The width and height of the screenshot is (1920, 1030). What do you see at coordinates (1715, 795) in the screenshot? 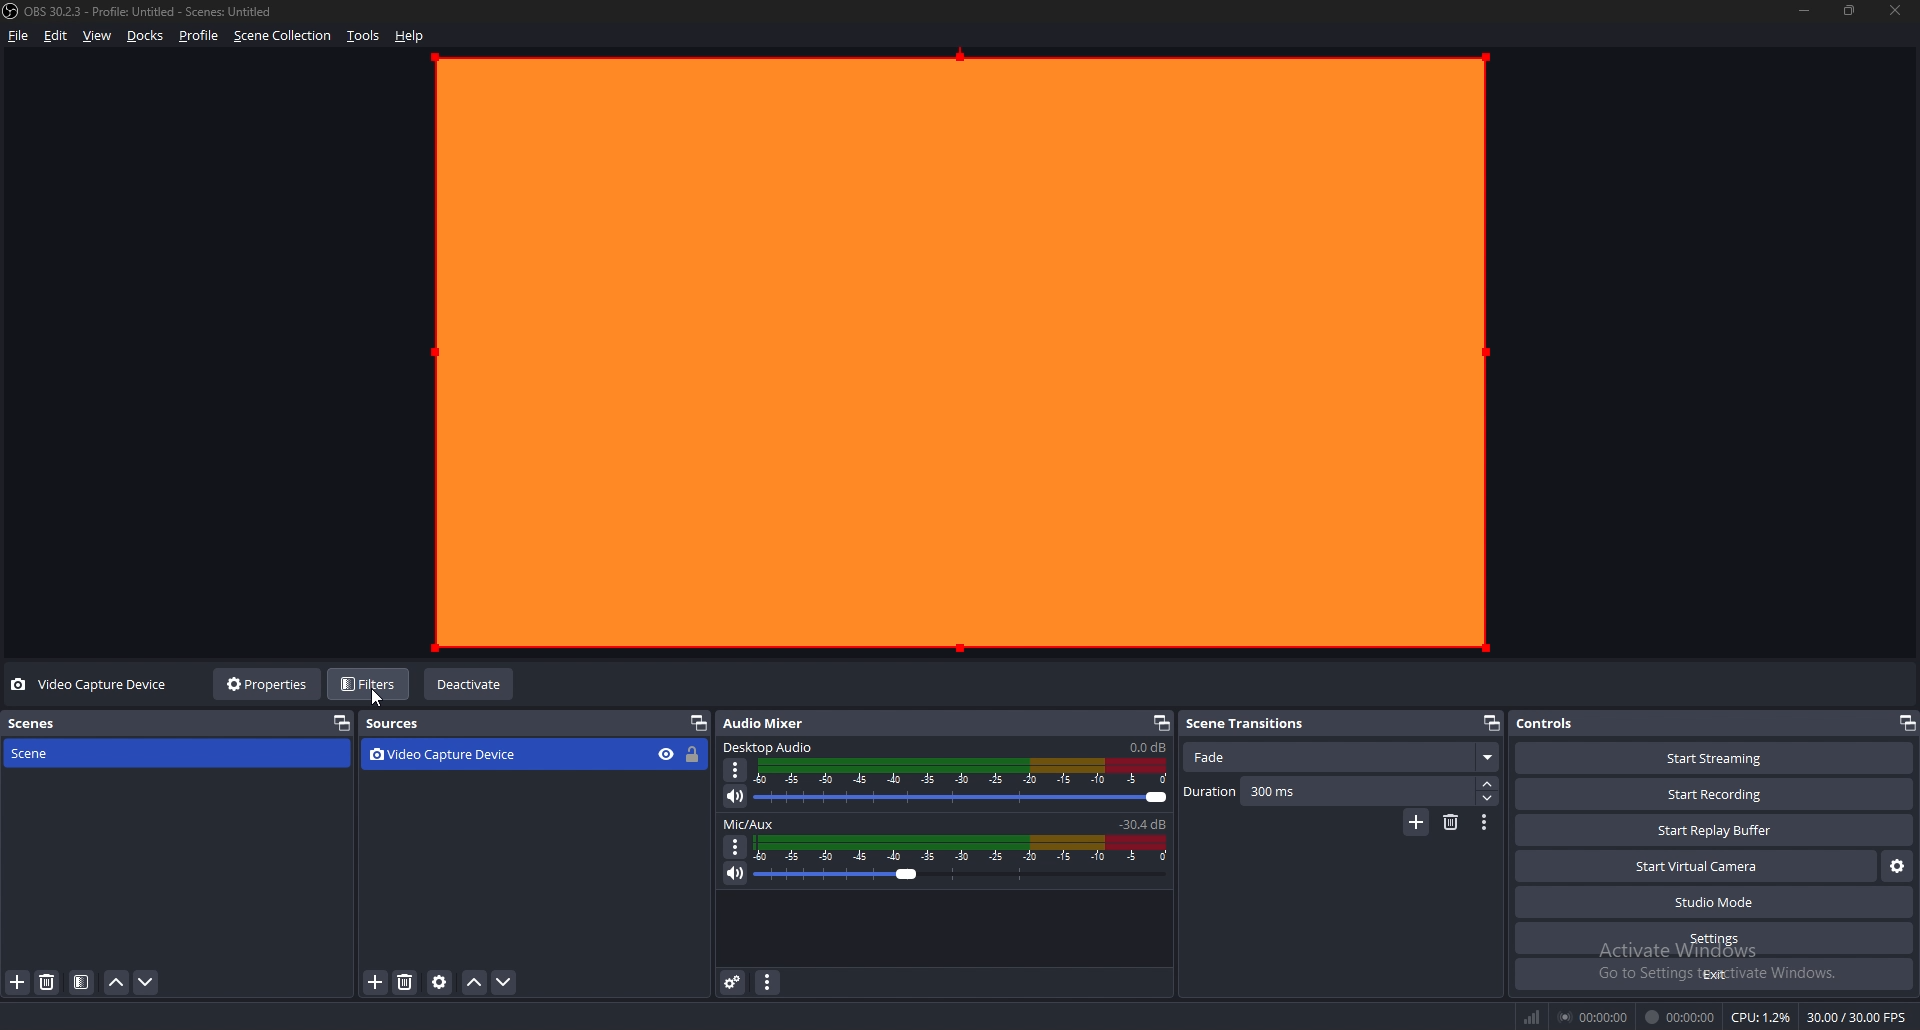
I see `start recording` at bounding box center [1715, 795].